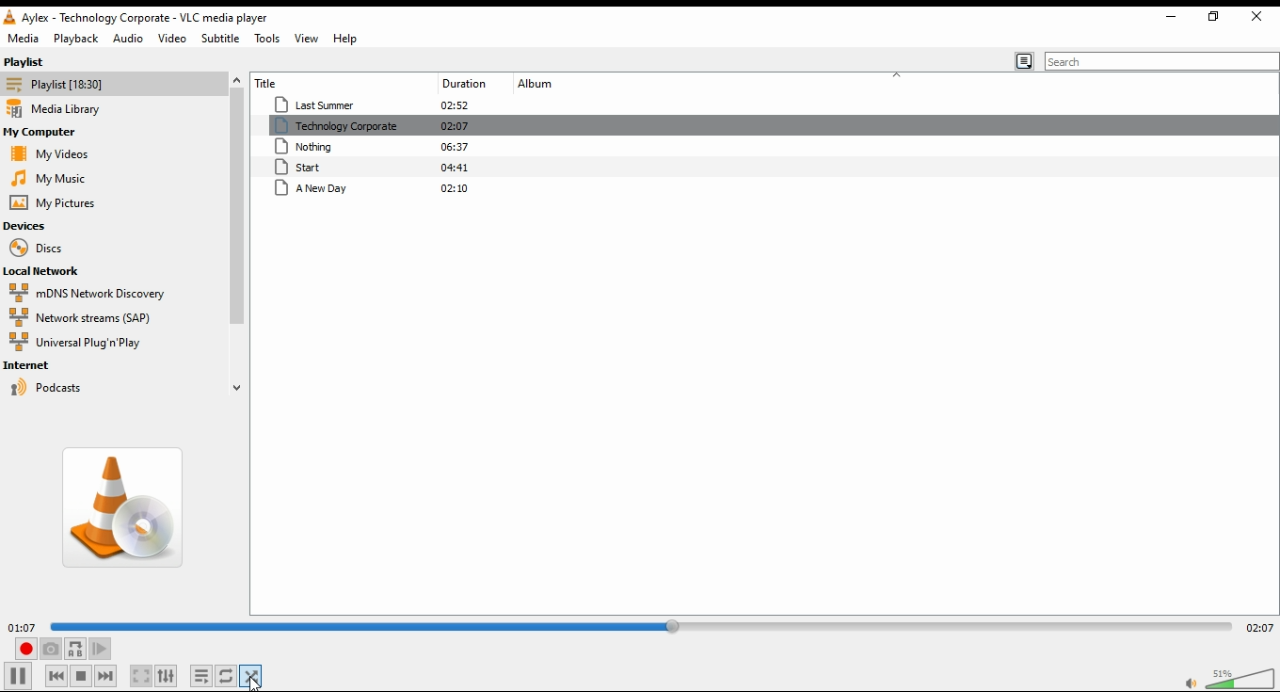  What do you see at coordinates (1262, 626) in the screenshot?
I see `02:07` at bounding box center [1262, 626].